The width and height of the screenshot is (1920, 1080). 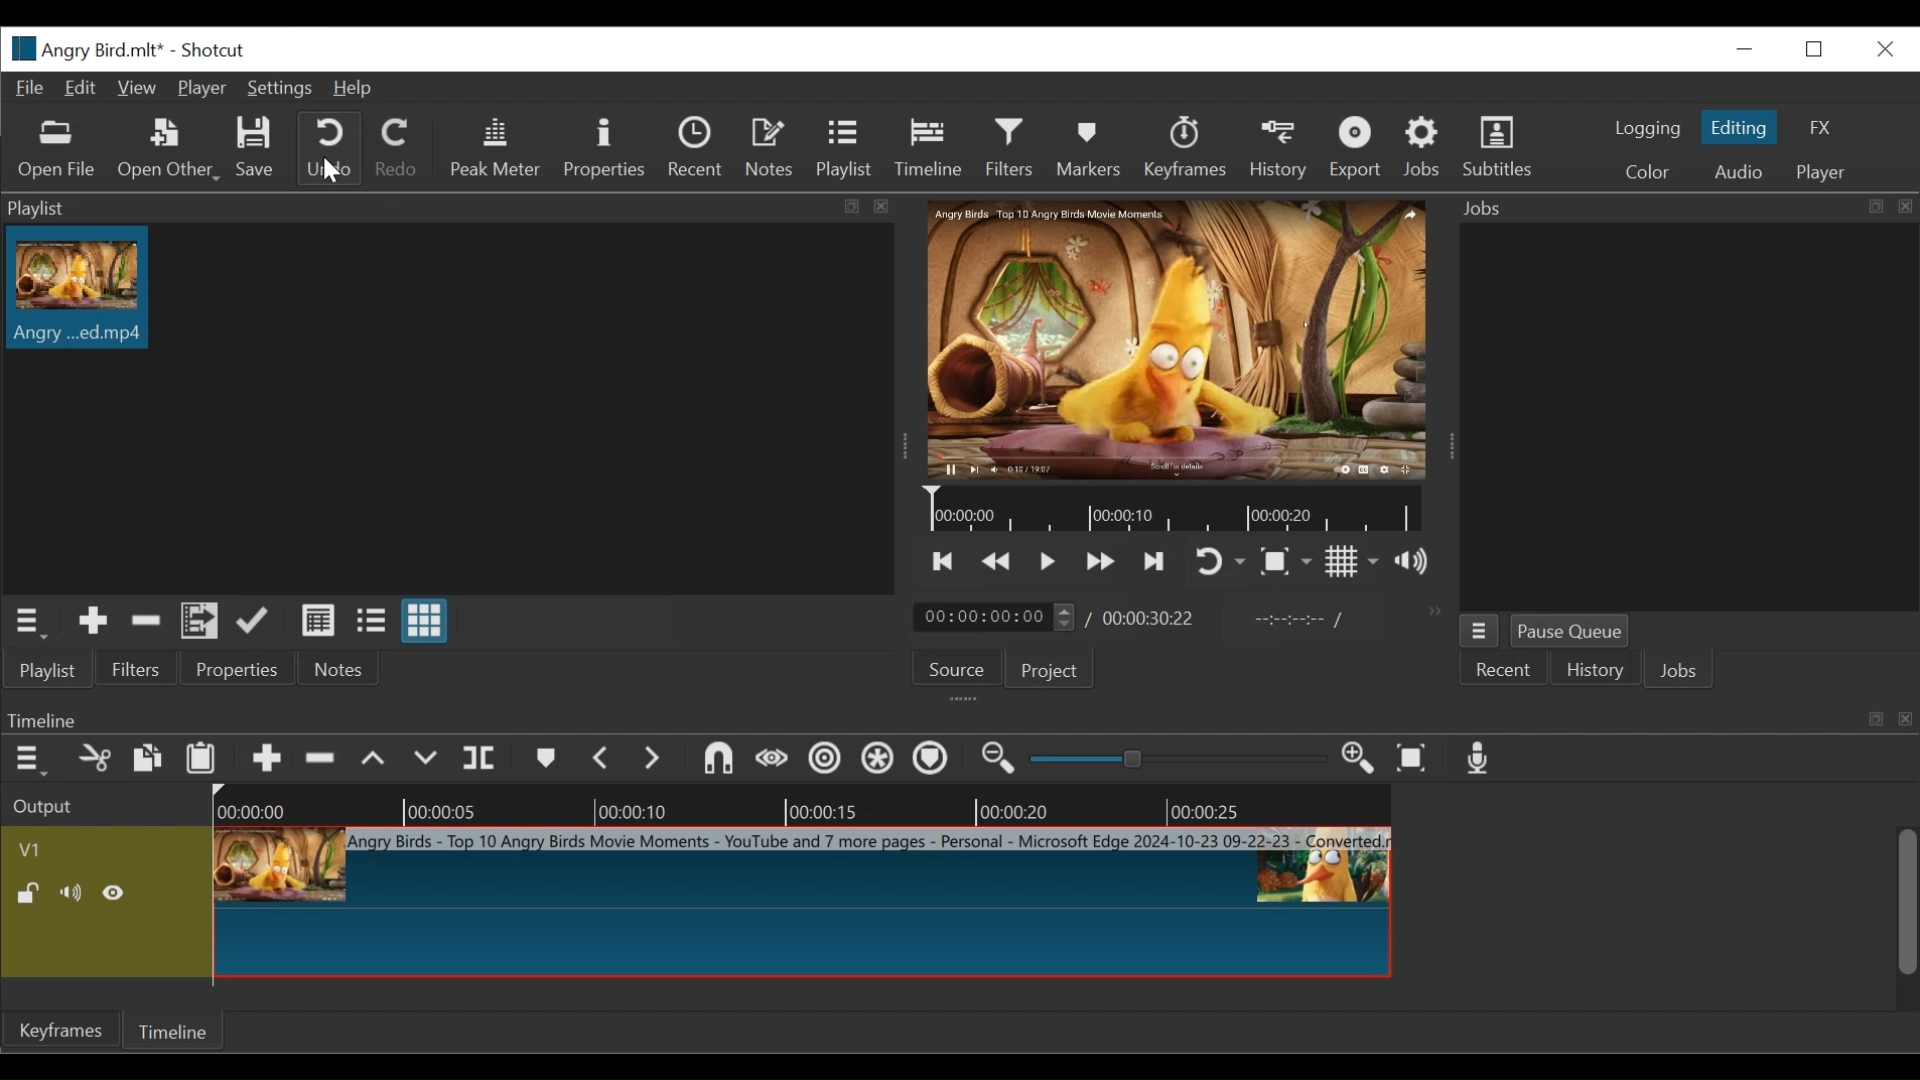 I want to click on Remove Cut, so click(x=146, y=620).